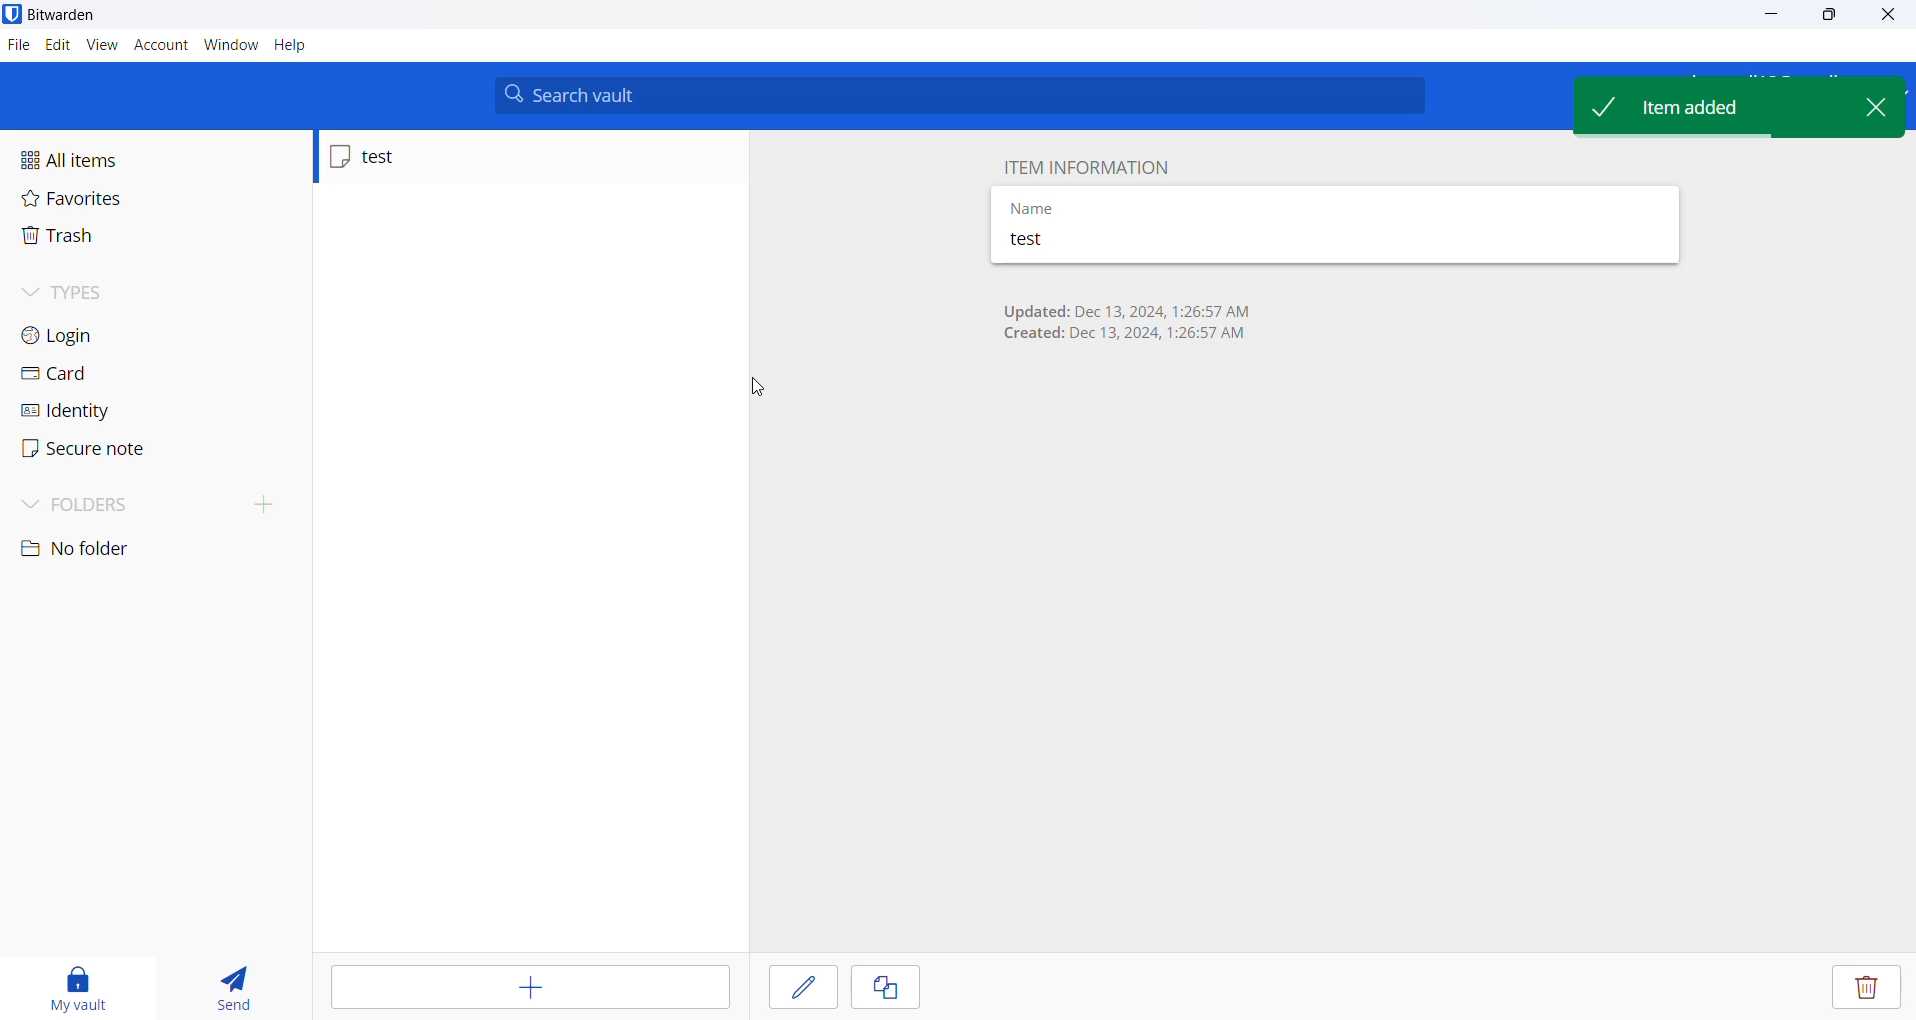 The width and height of the screenshot is (1916, 1020). What do you see at coordinates (116, 238) in the screenshot?
I see `trash` at bounding box center [116, 238].